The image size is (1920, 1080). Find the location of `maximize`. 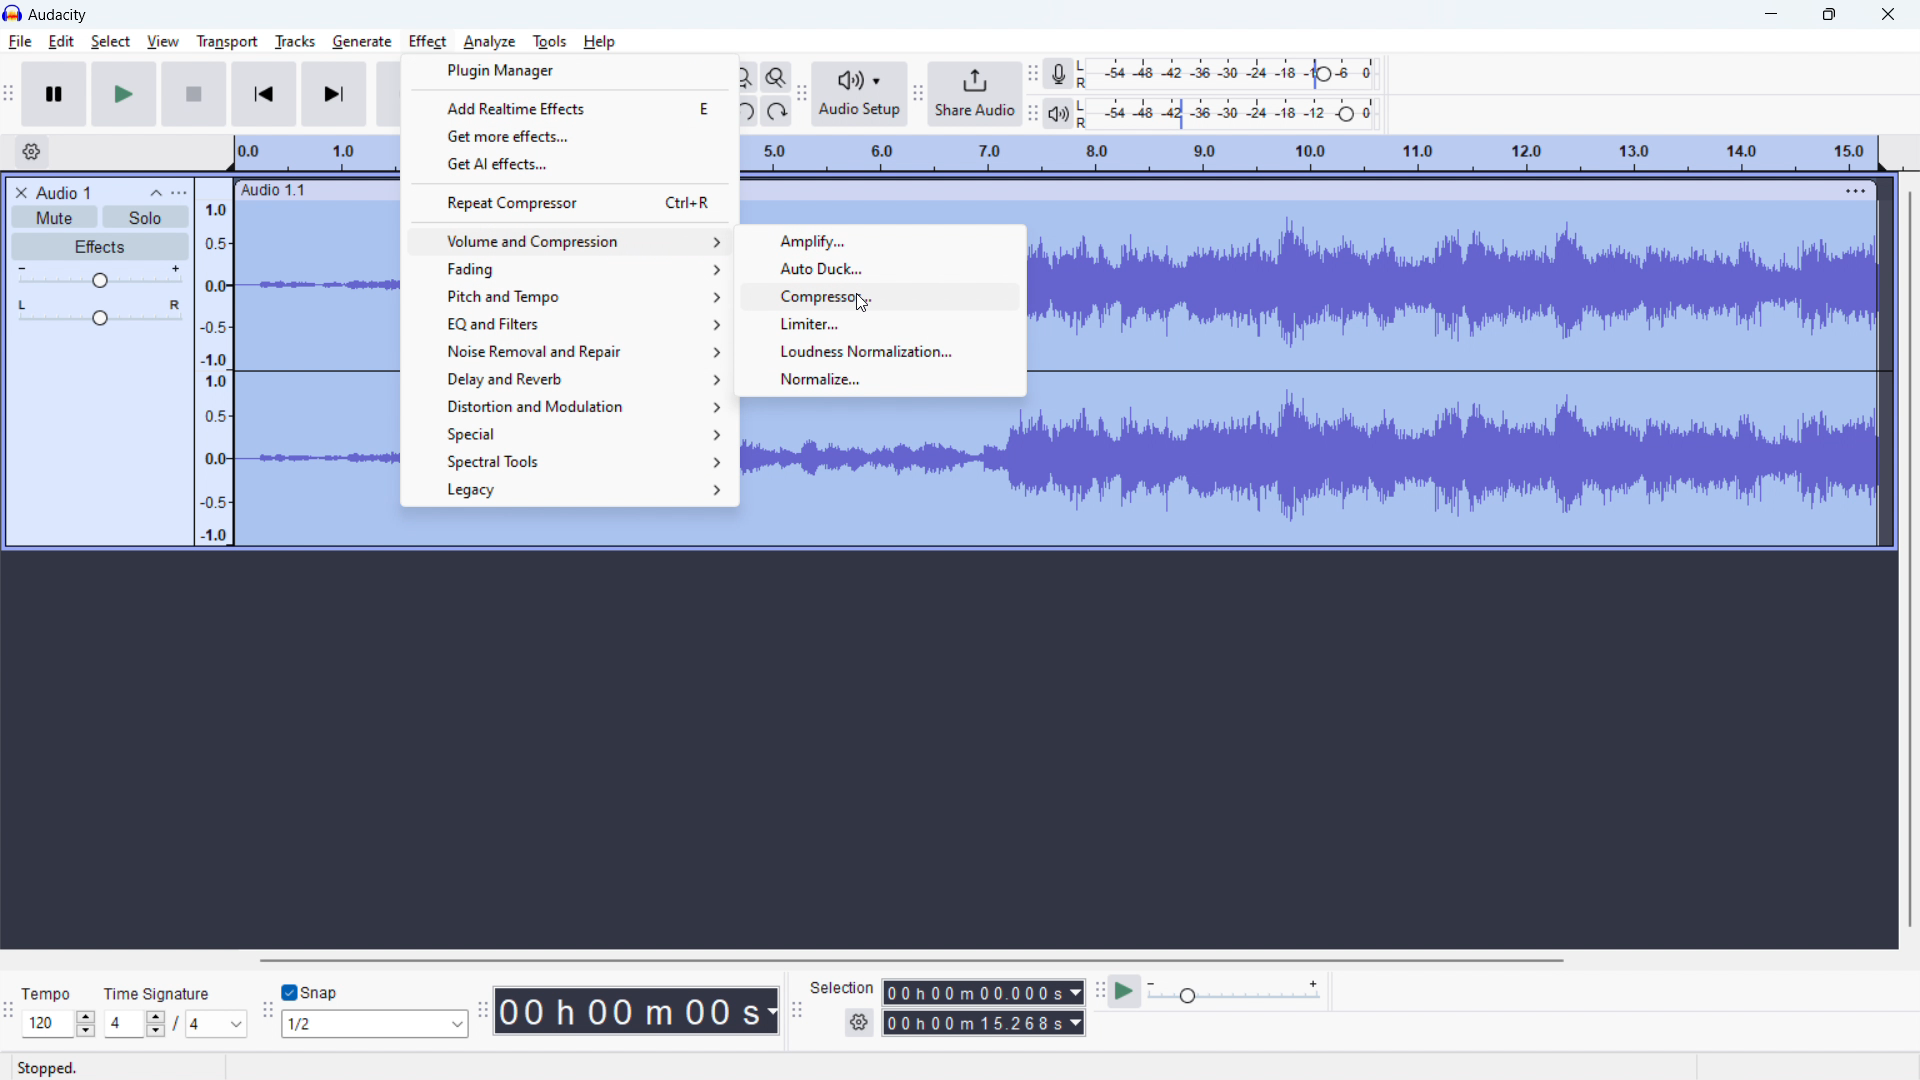

maximize is located at coordinates (1830, 14).